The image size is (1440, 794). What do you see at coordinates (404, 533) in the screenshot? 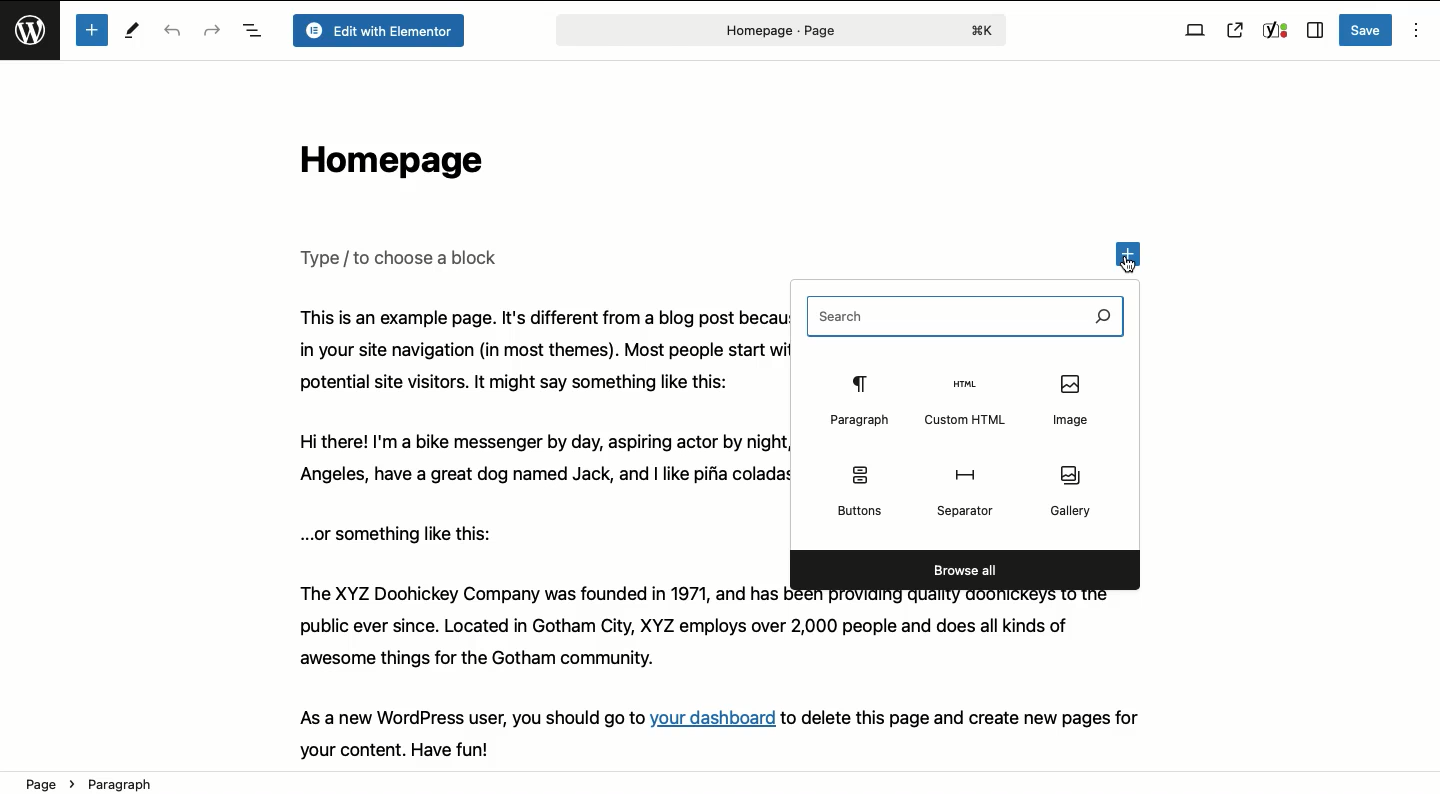
I see `...or something like this:` at bounding box center [404, 533].